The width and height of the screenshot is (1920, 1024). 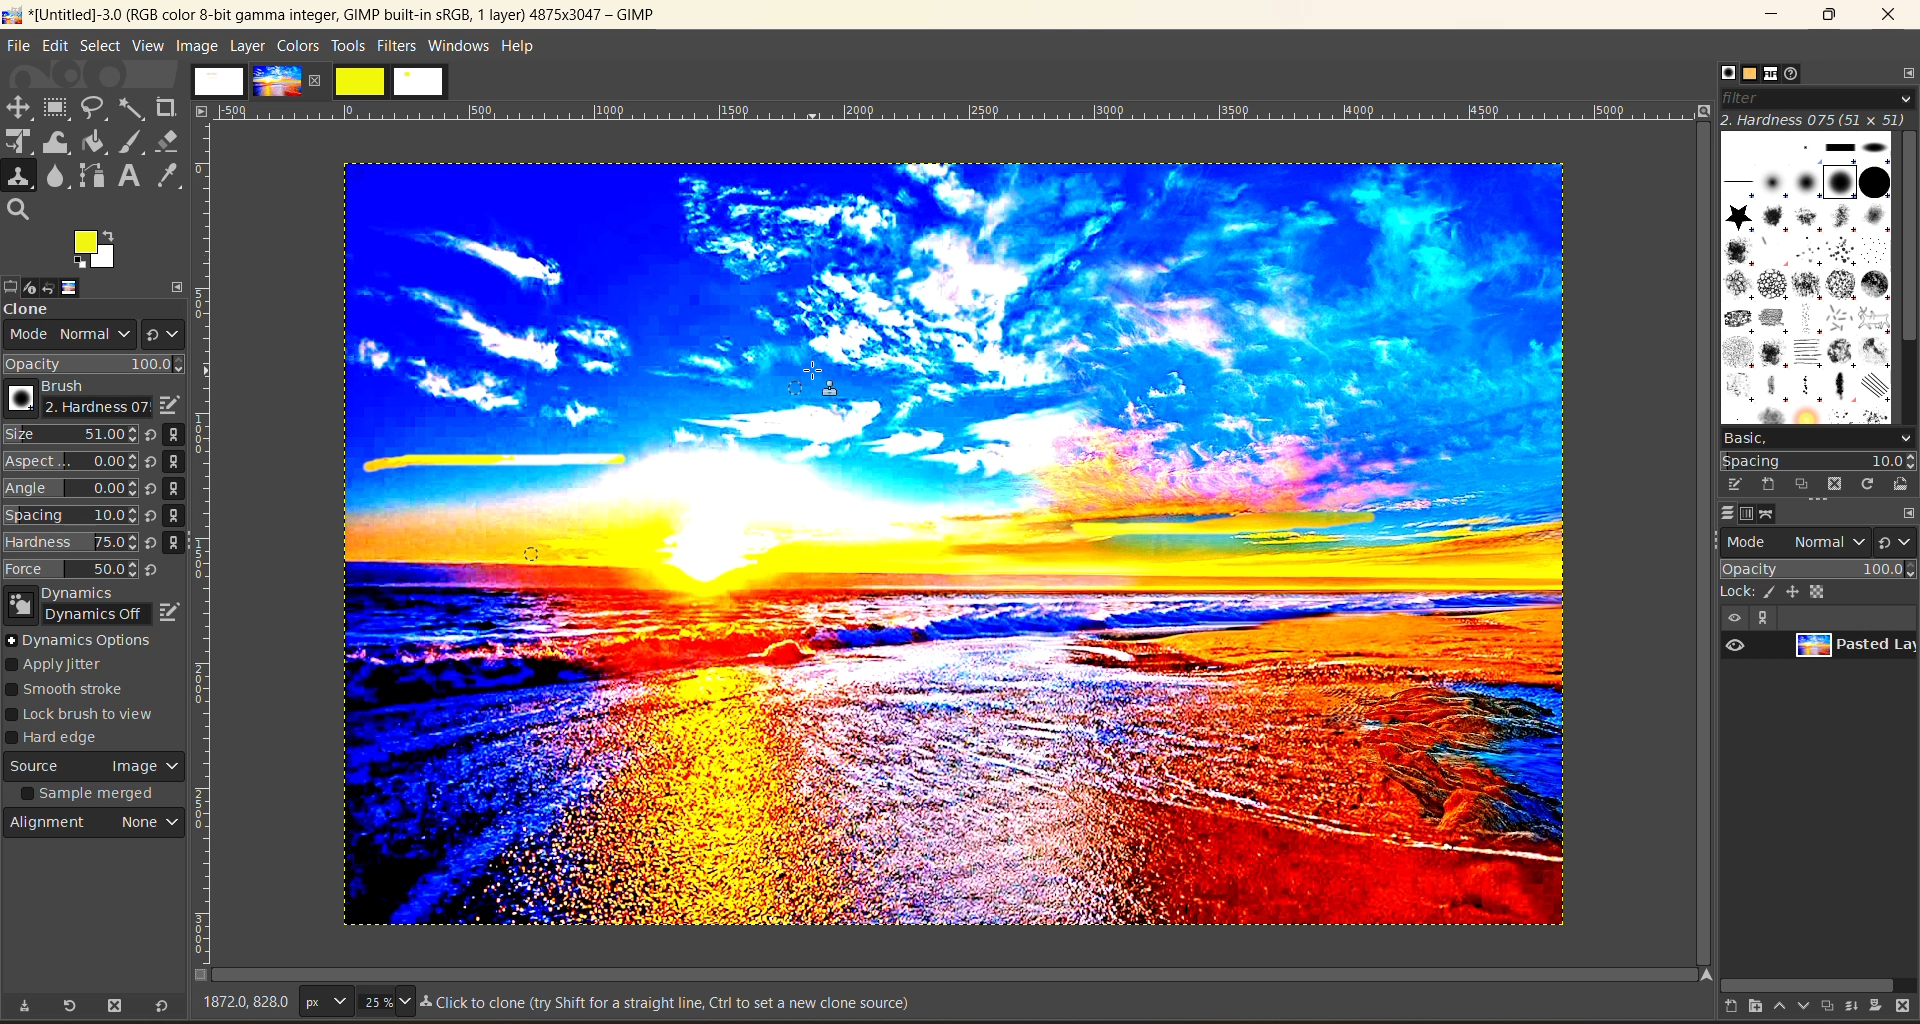 I want to click on Size 51.00, so click(x=68, y=436).